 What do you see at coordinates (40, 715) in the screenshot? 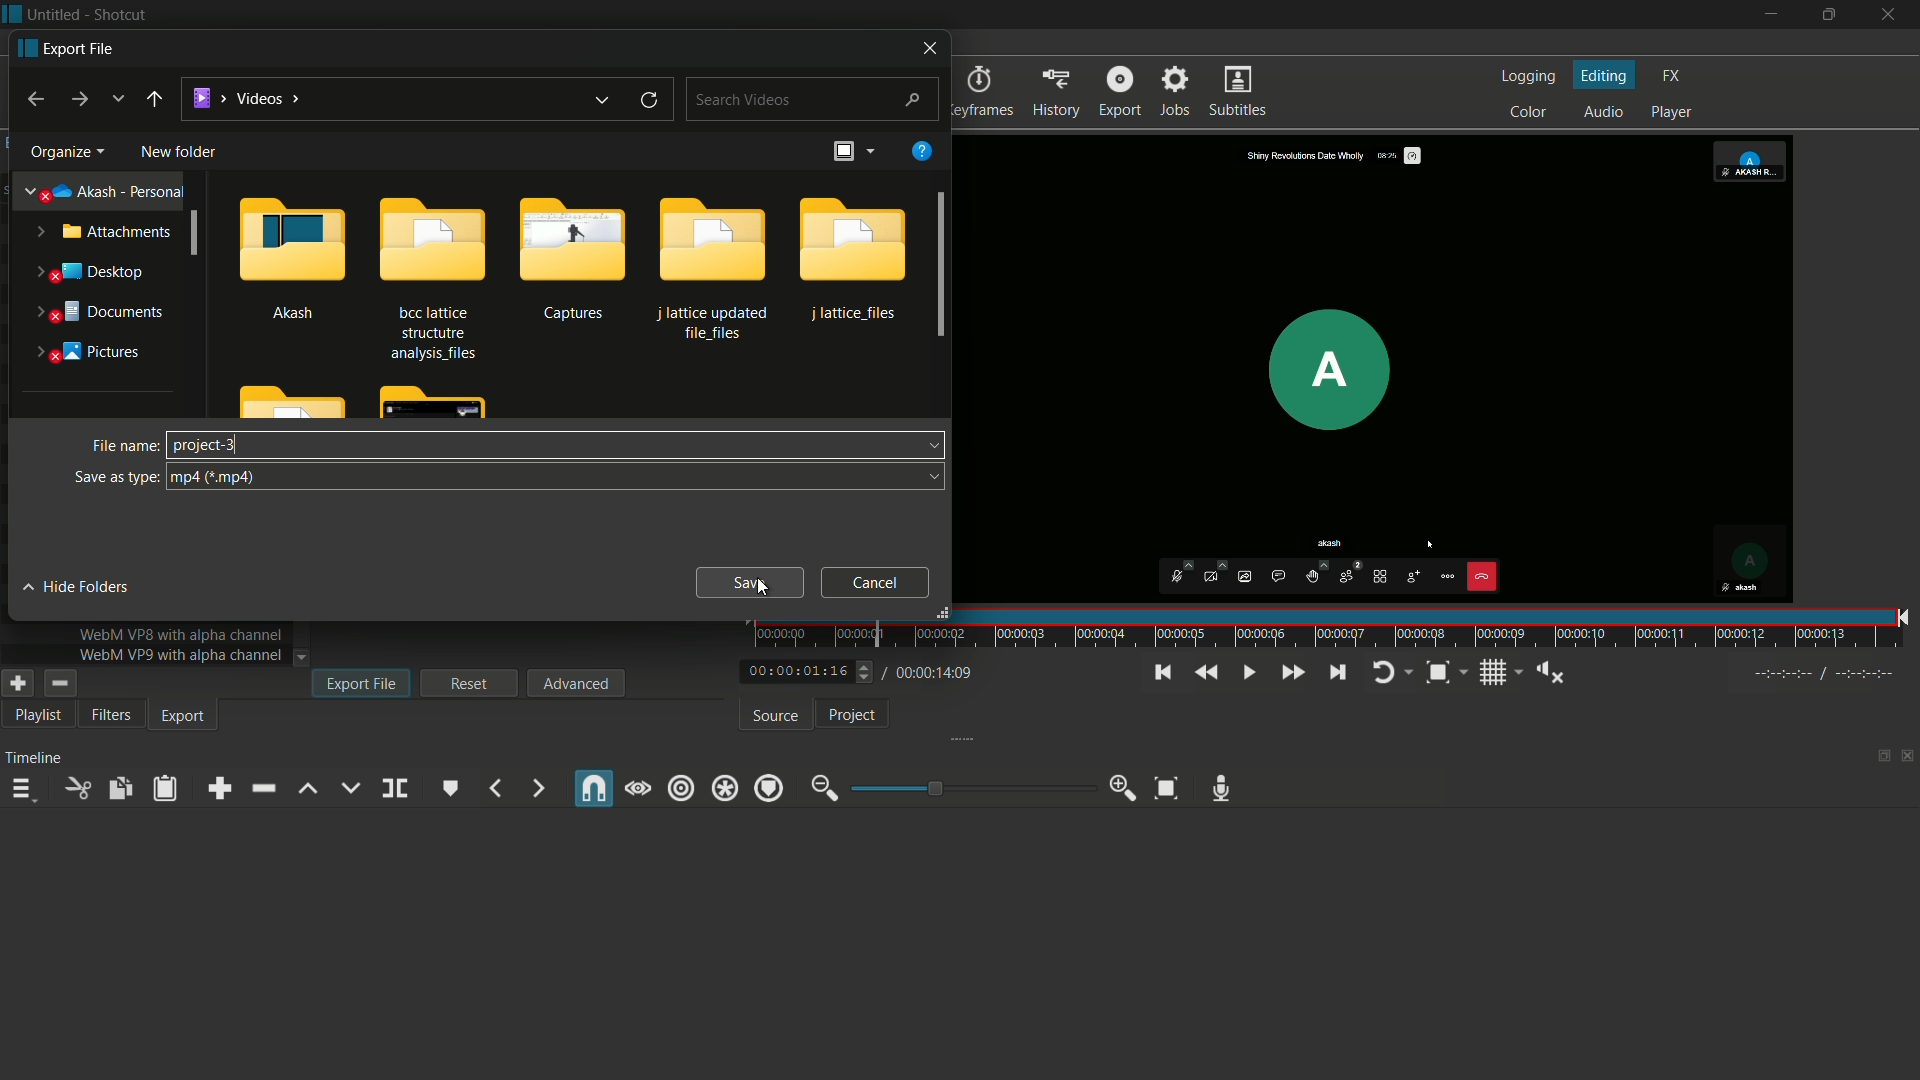
I see `playlist` at bounding box center [40, 715].